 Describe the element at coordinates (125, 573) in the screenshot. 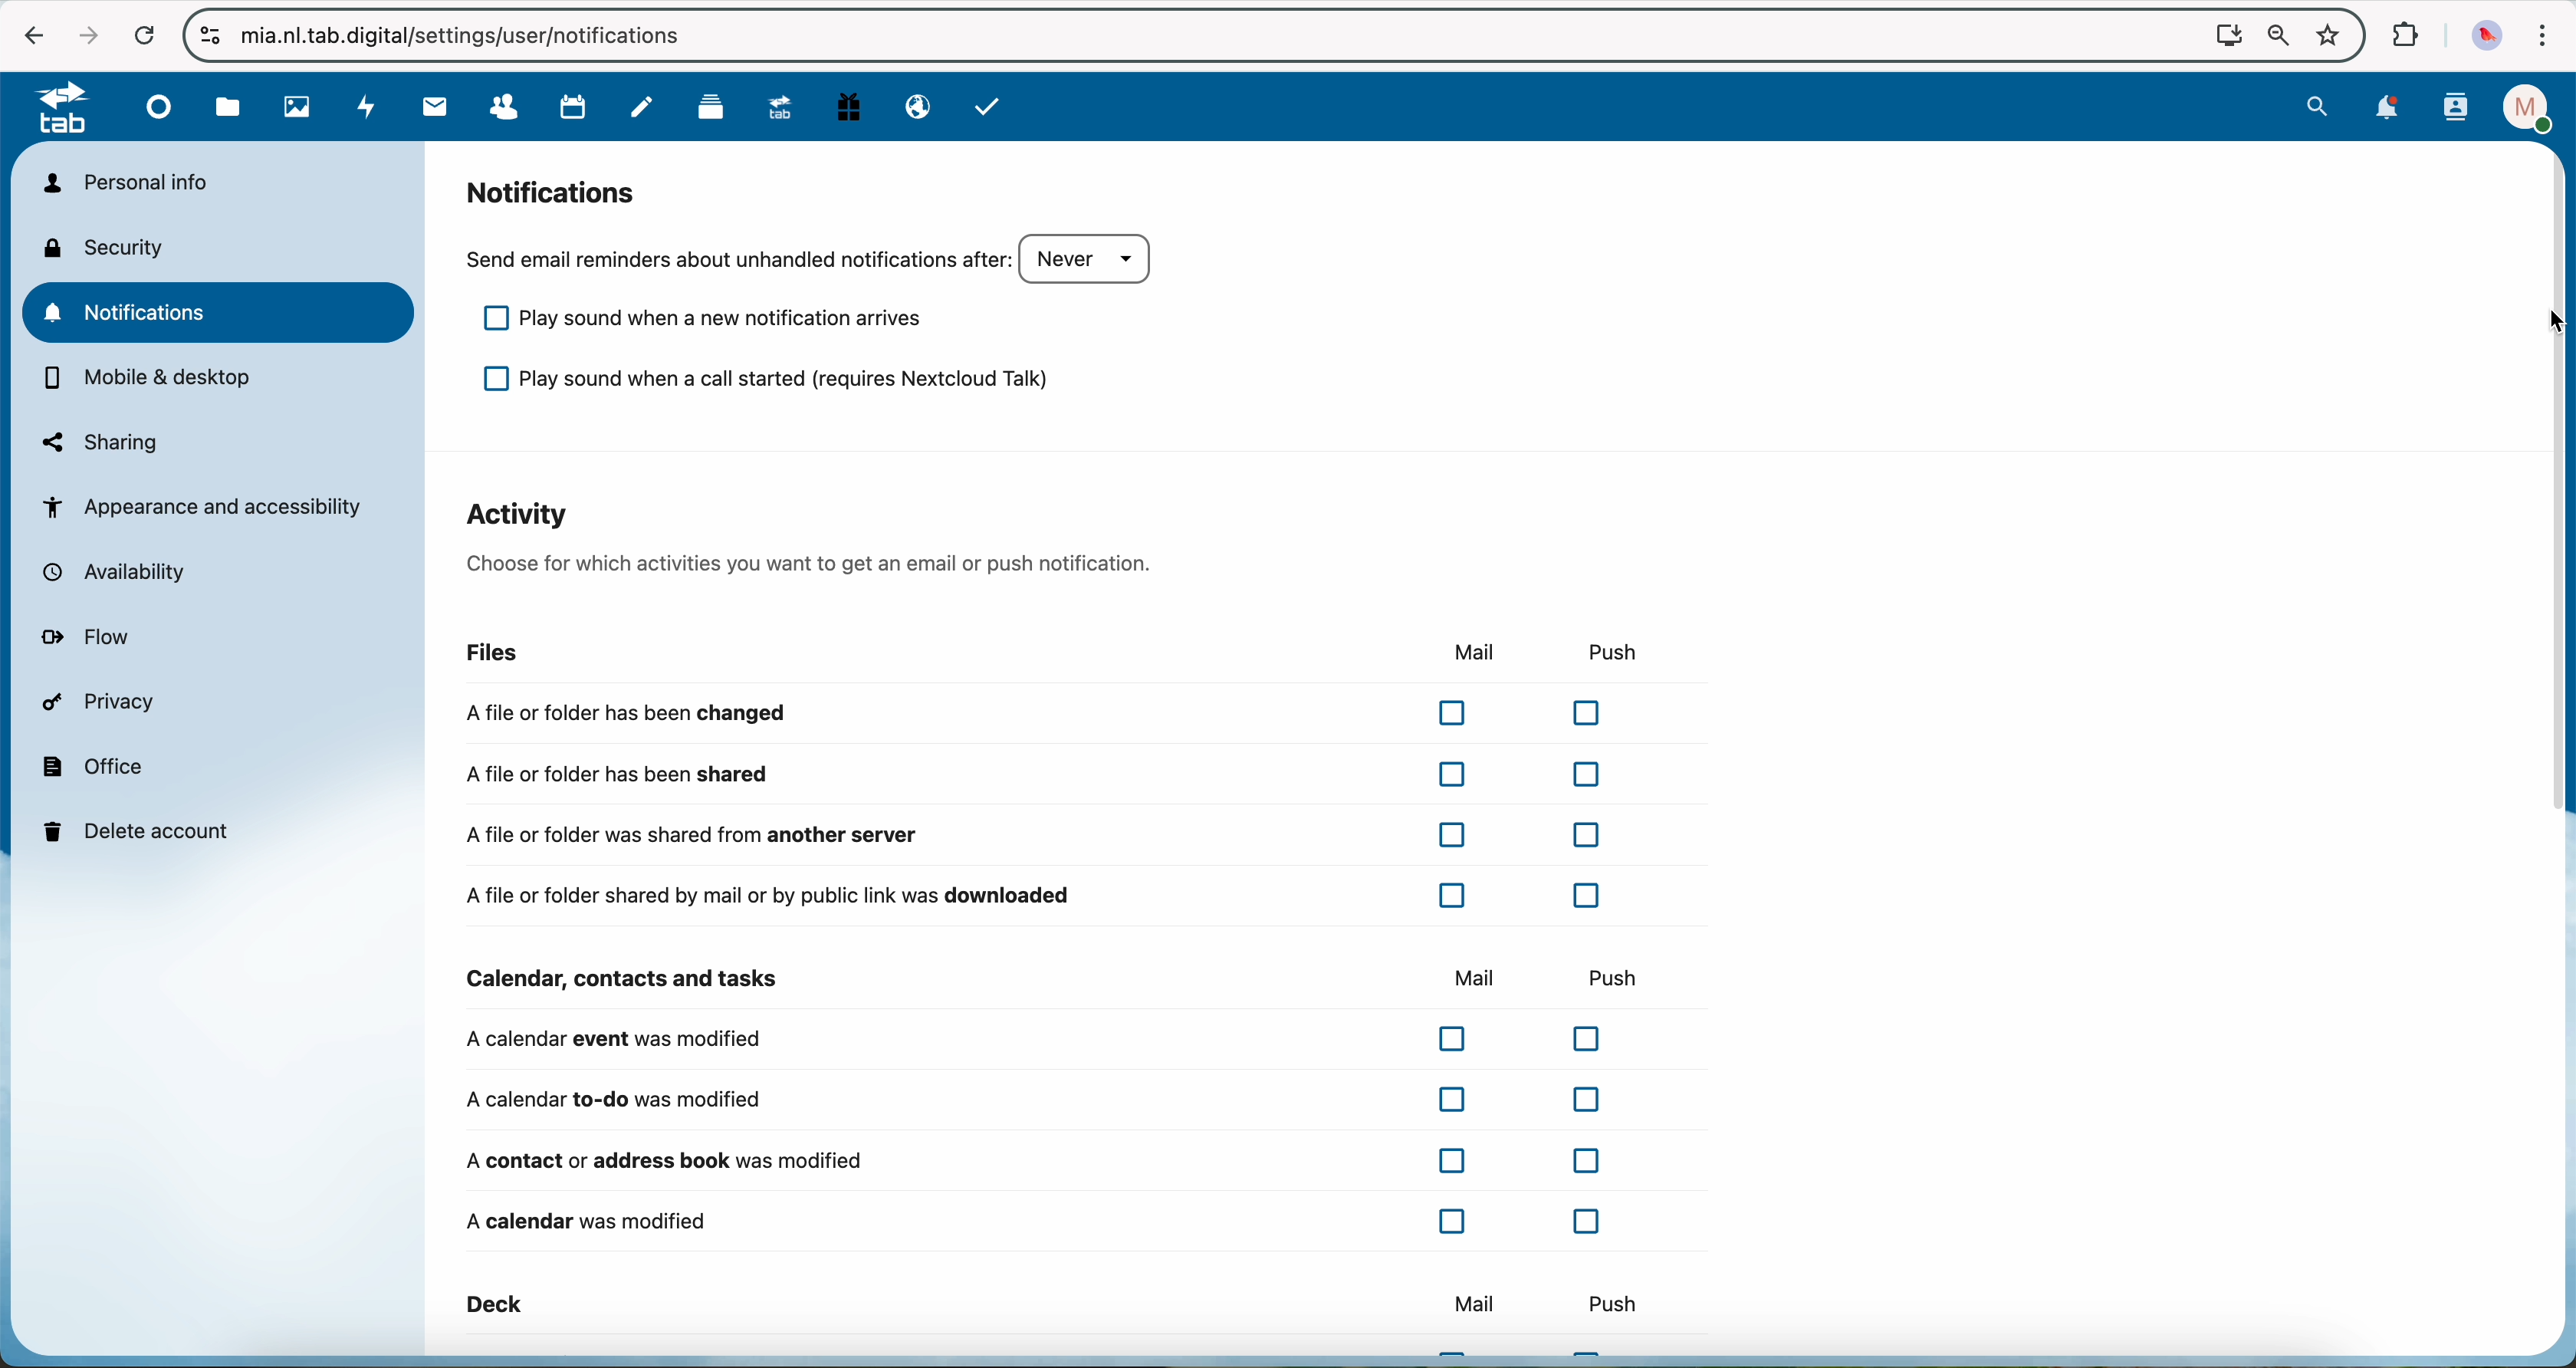

I see `availability` at that location.